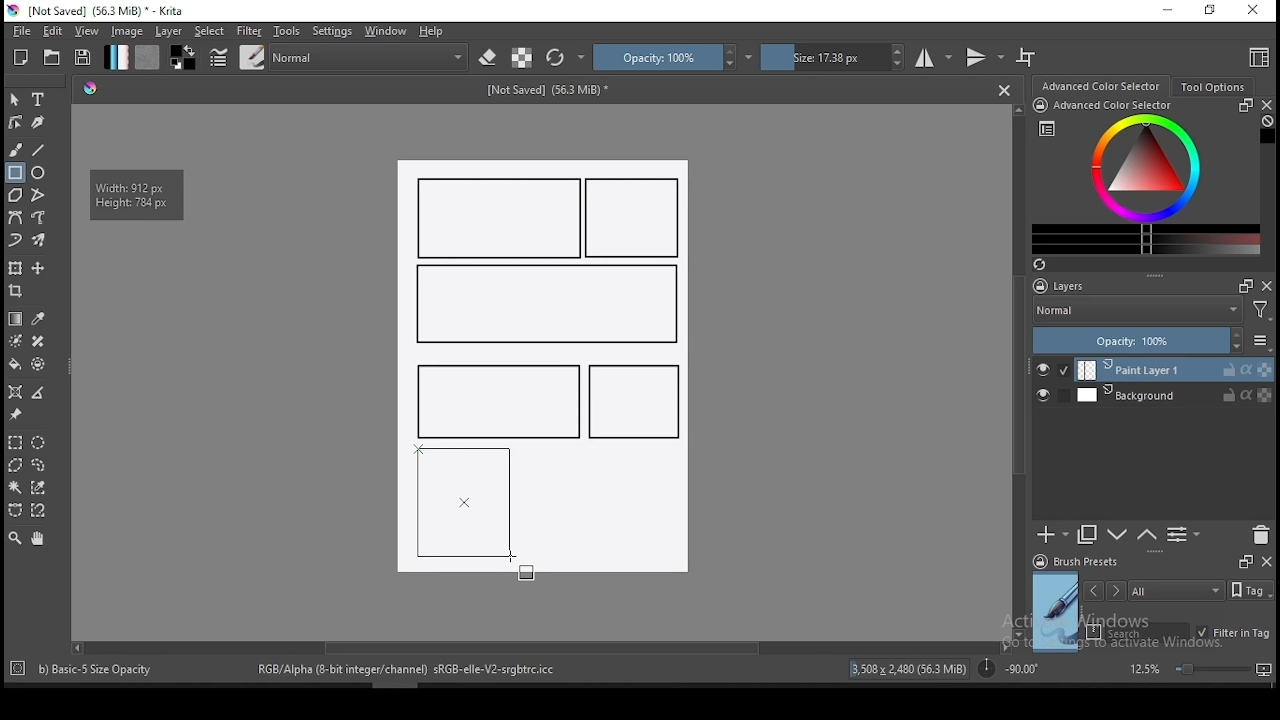 The width and height of the screenshot is (1280, 720). I want to click on view, so click(86, 31).